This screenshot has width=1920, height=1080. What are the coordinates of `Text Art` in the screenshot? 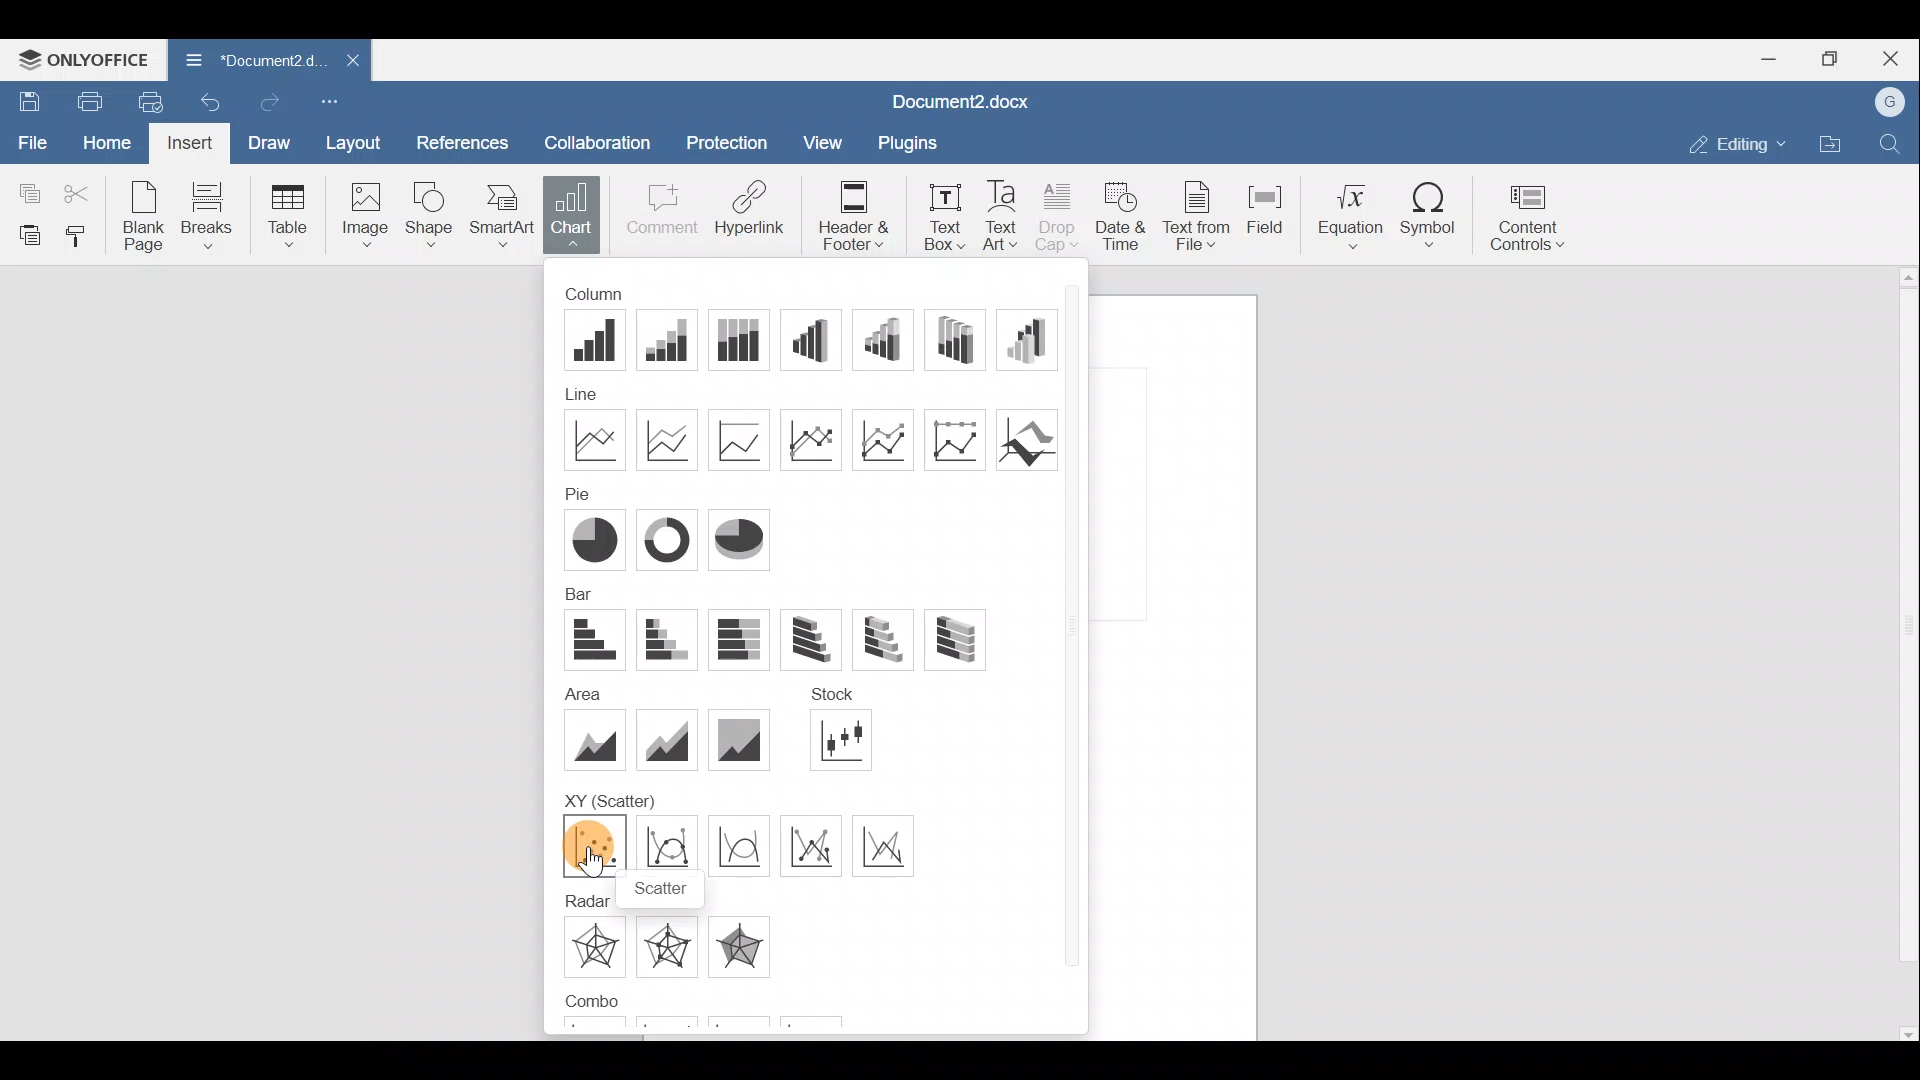 It's located at (1003, 214).